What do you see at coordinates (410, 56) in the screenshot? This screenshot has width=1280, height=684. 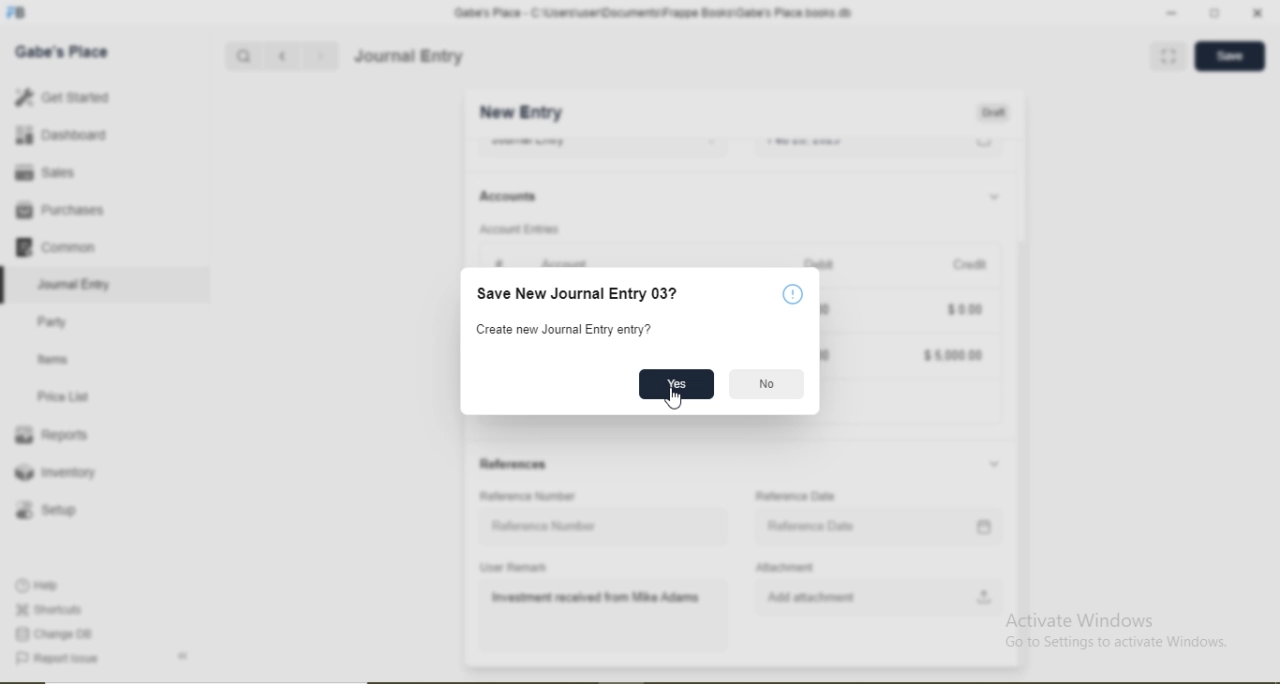 I see `Journal Entry` at bounding box center [410, 56].